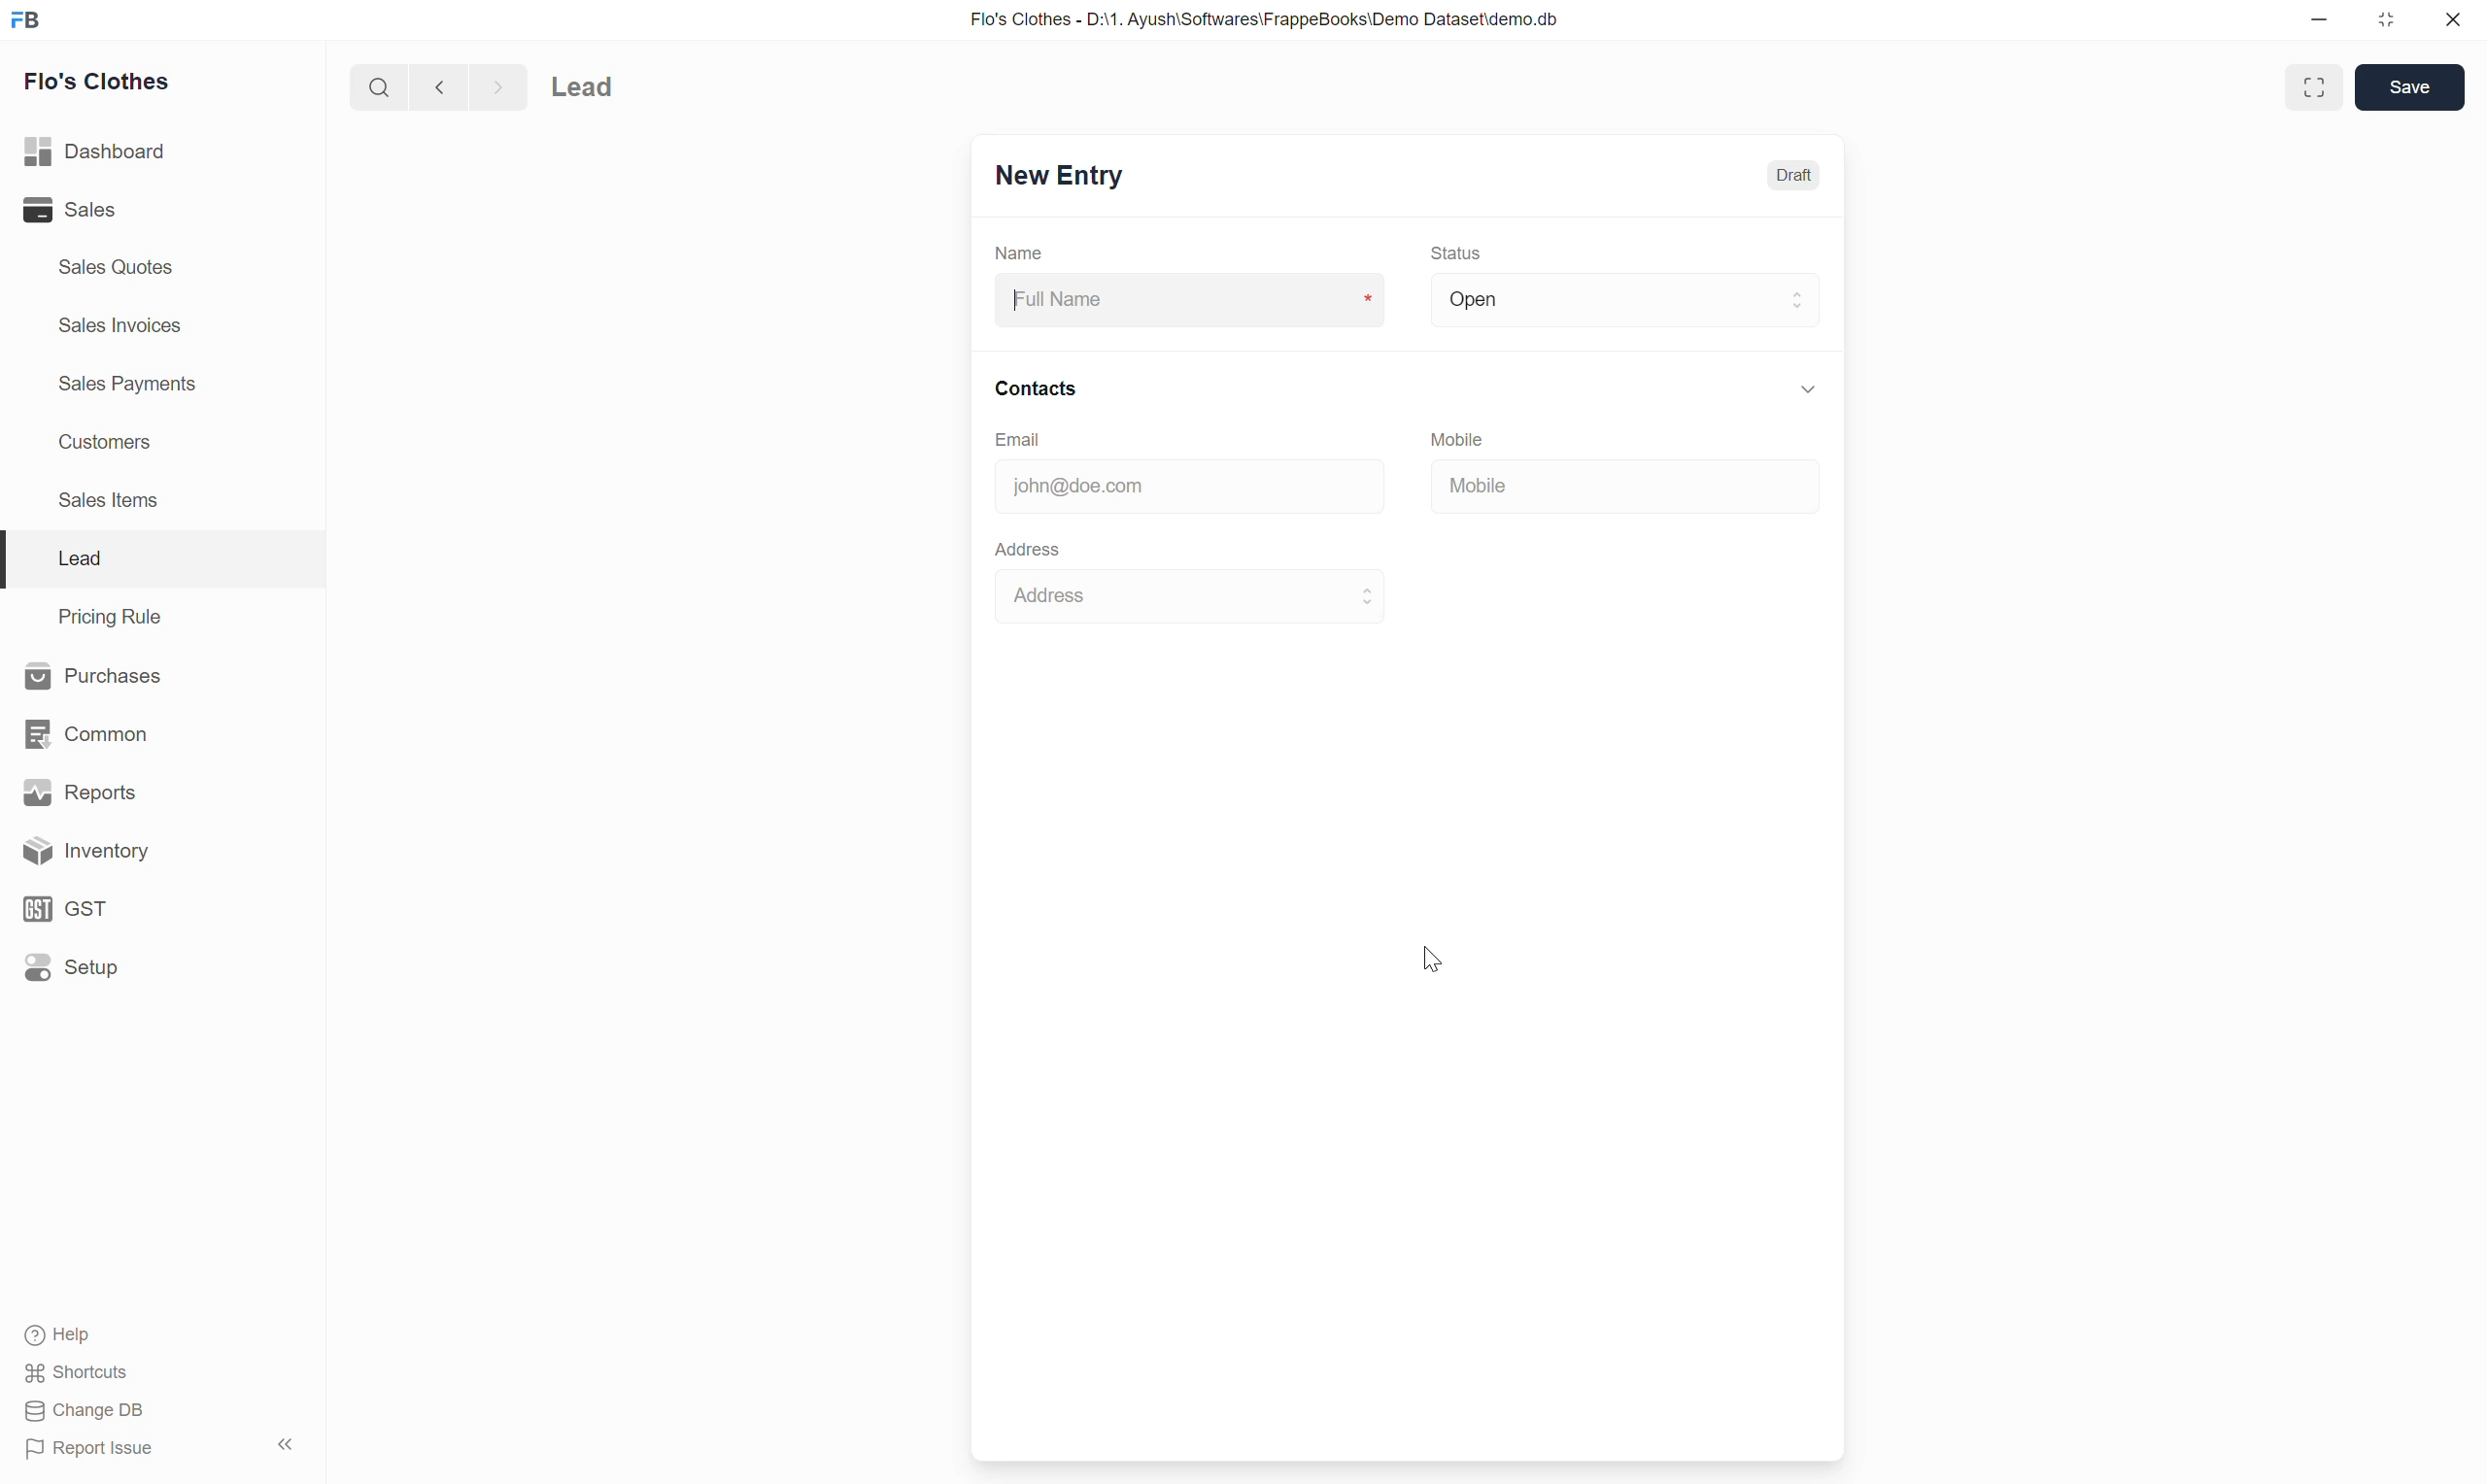  What do you see at coordinates (92, 1448) in the screenshot?
I see ` Report Issue` at bounding box center [92, 1448].